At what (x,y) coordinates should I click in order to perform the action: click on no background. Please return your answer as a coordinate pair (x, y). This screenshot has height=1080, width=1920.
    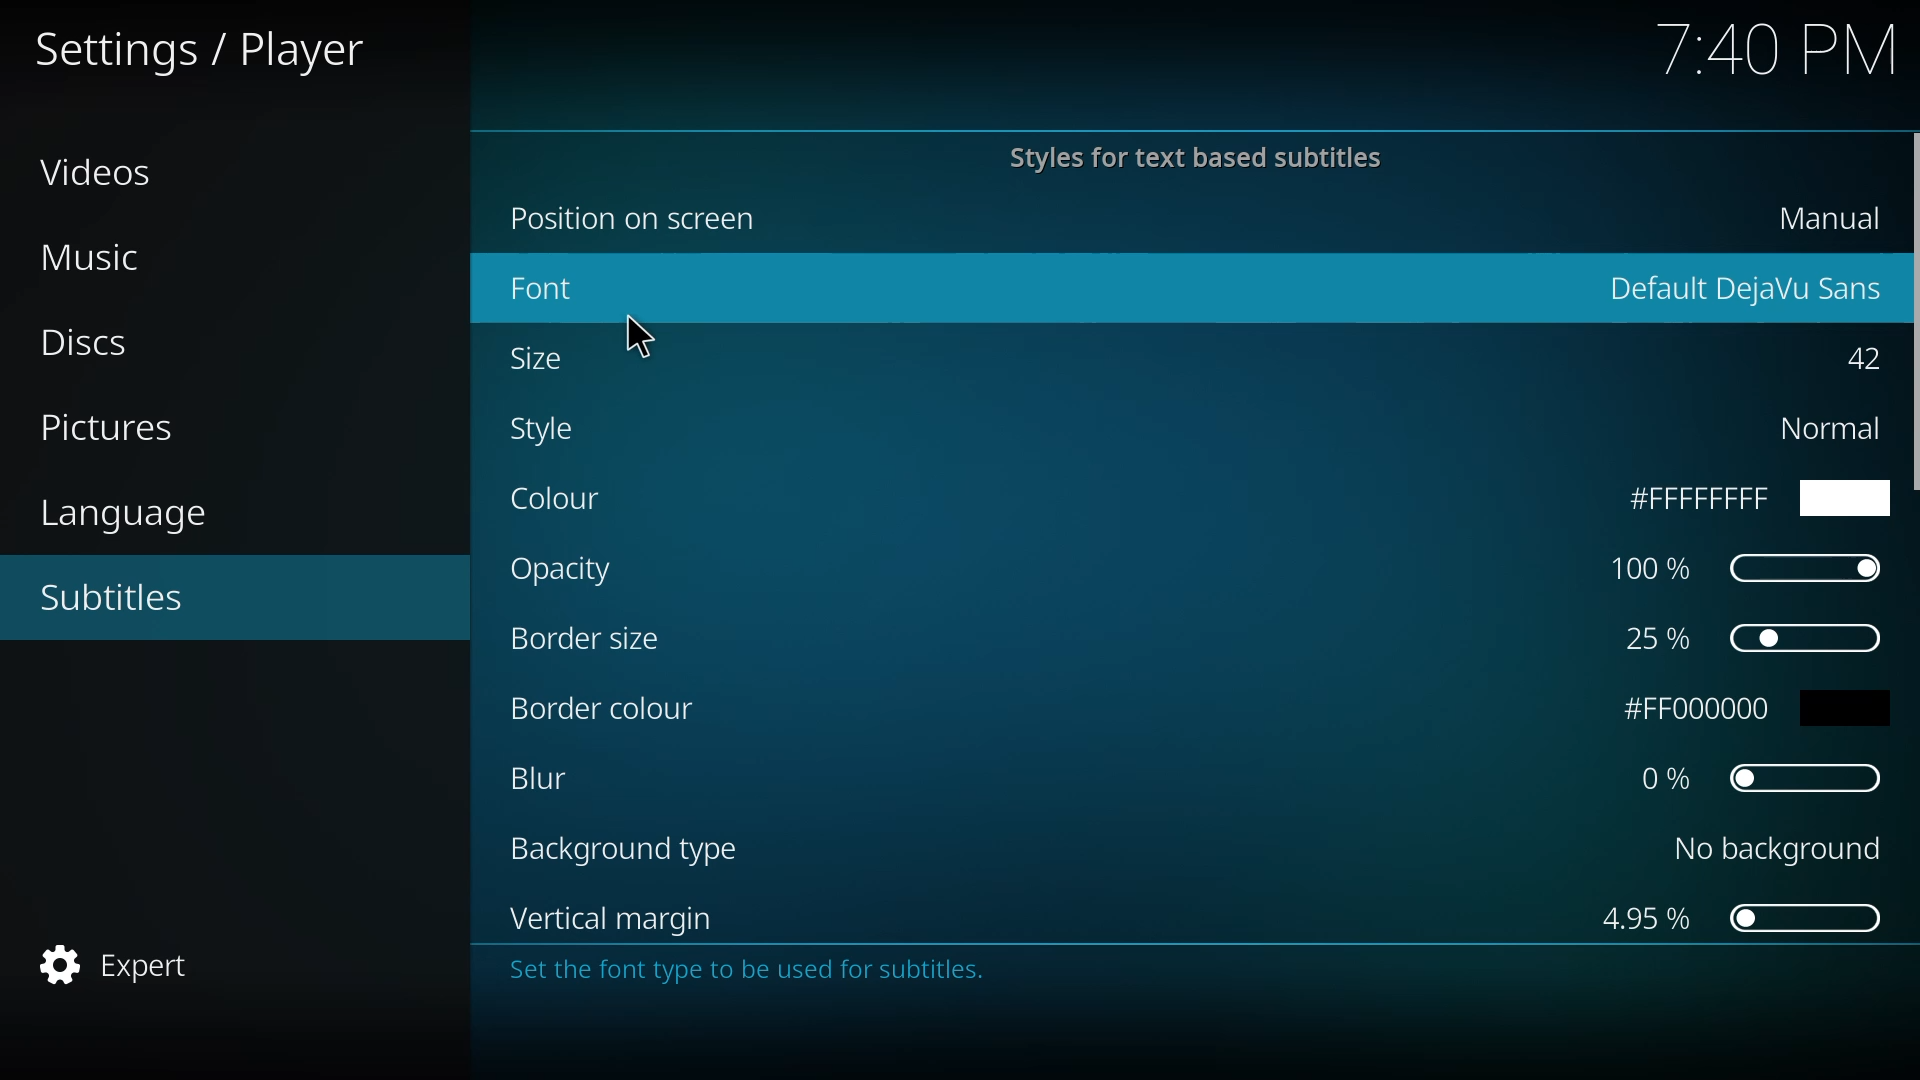
    Looking at the image, I should click on (1772, 845).